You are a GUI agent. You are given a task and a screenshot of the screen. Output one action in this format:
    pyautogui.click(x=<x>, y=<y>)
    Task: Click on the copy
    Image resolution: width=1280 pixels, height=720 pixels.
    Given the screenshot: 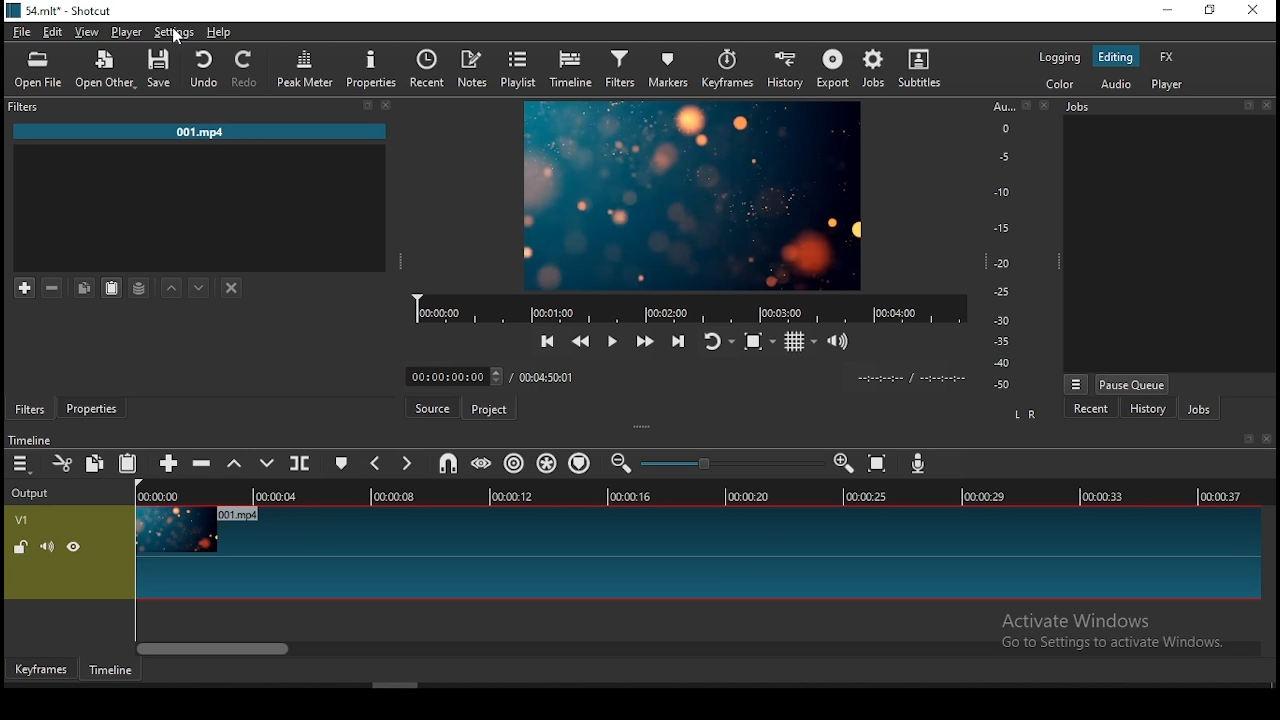 What is the action you would take?
    pyautogui.click(x=95, y=462)
    